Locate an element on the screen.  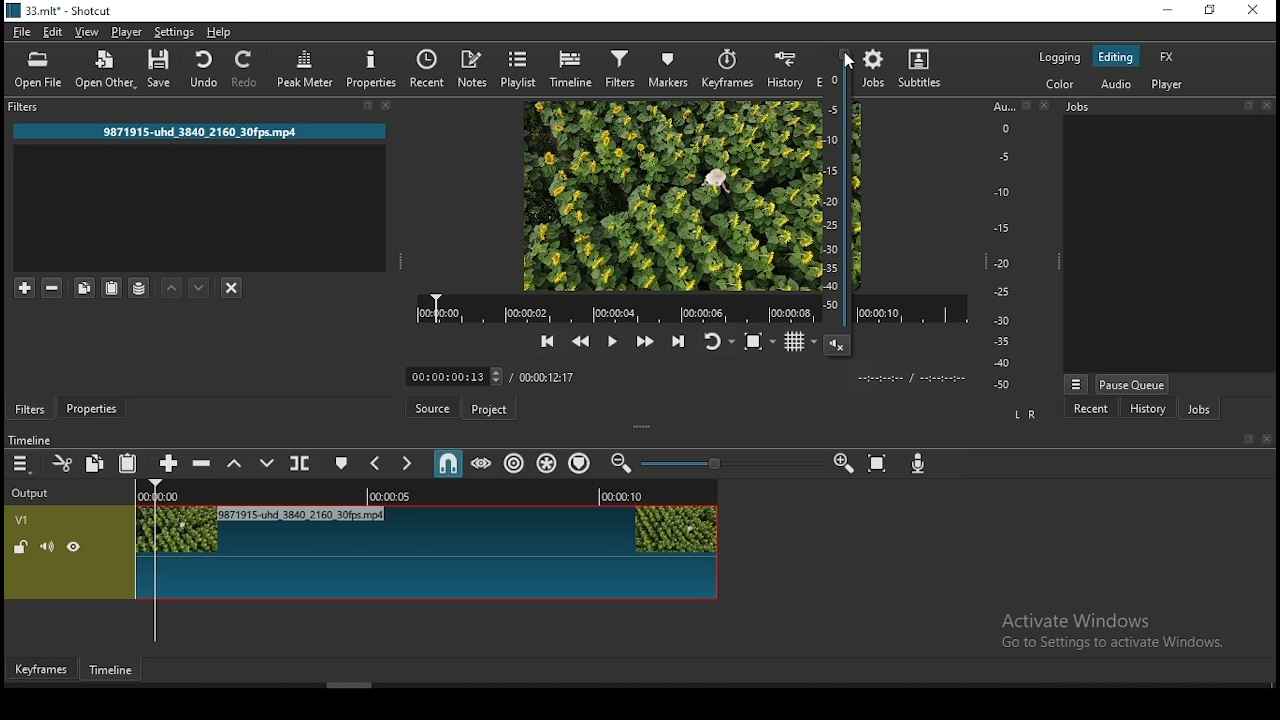
editing is located at coordinates (1117, 57).